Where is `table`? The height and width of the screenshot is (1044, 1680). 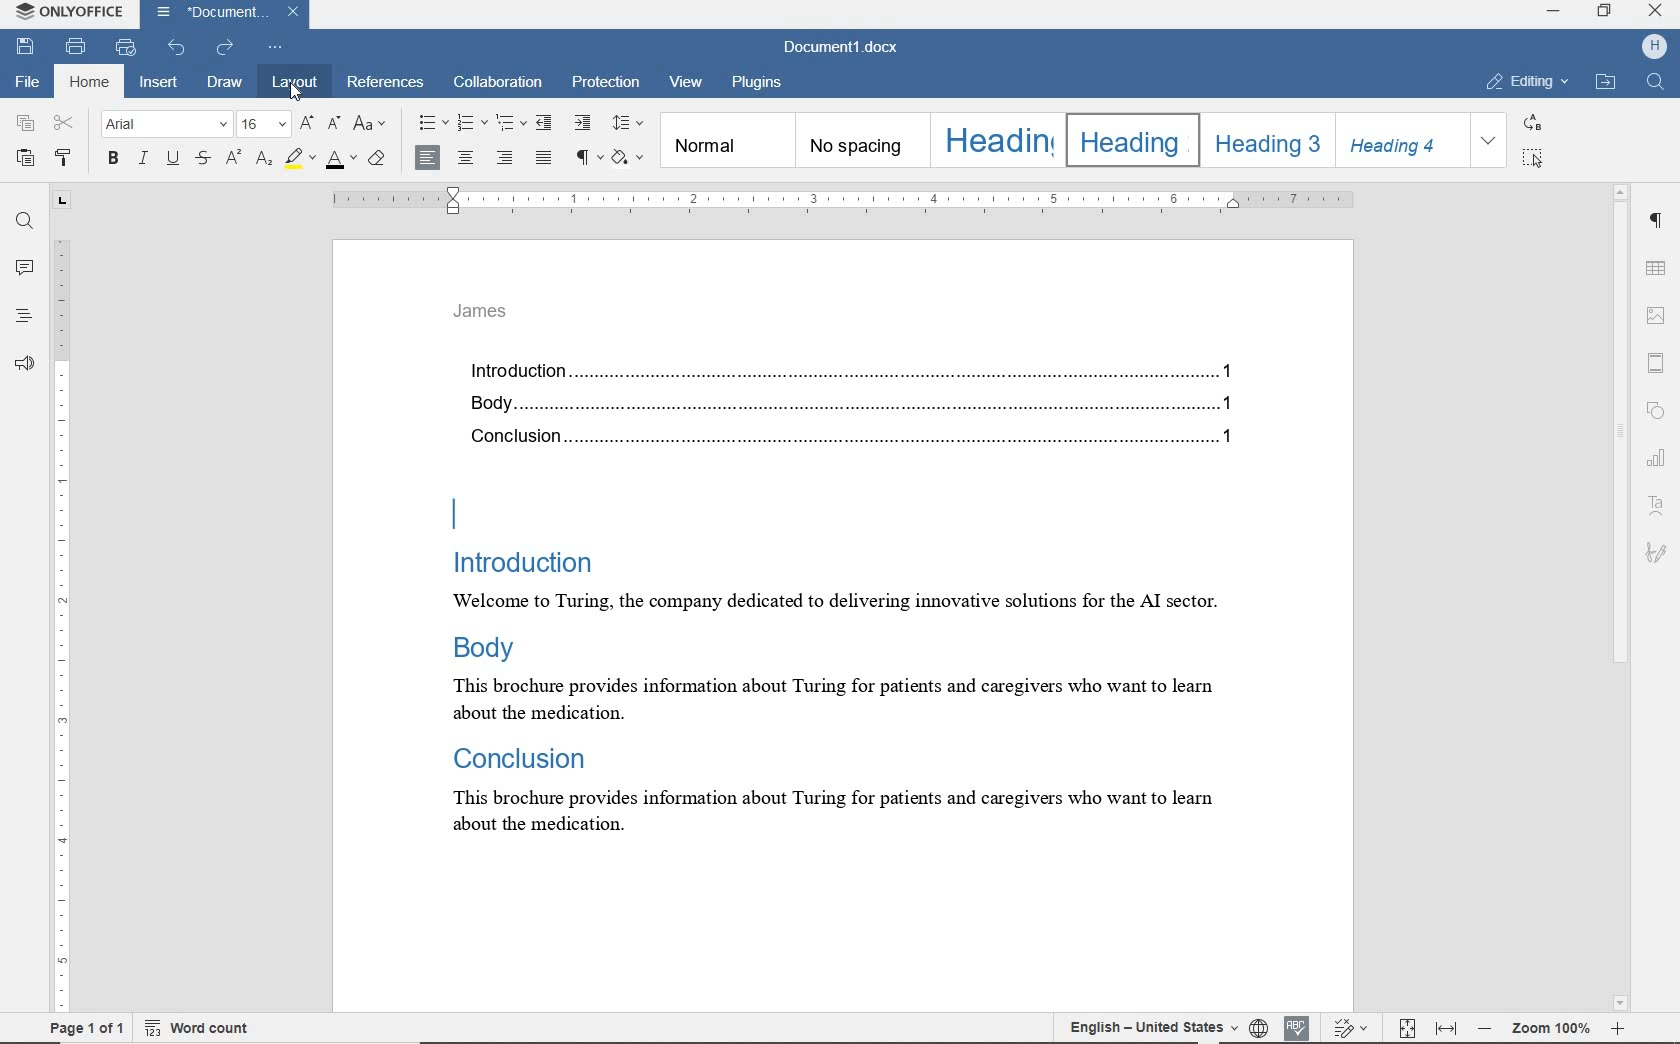
table is located at coordinates (1660, 269).